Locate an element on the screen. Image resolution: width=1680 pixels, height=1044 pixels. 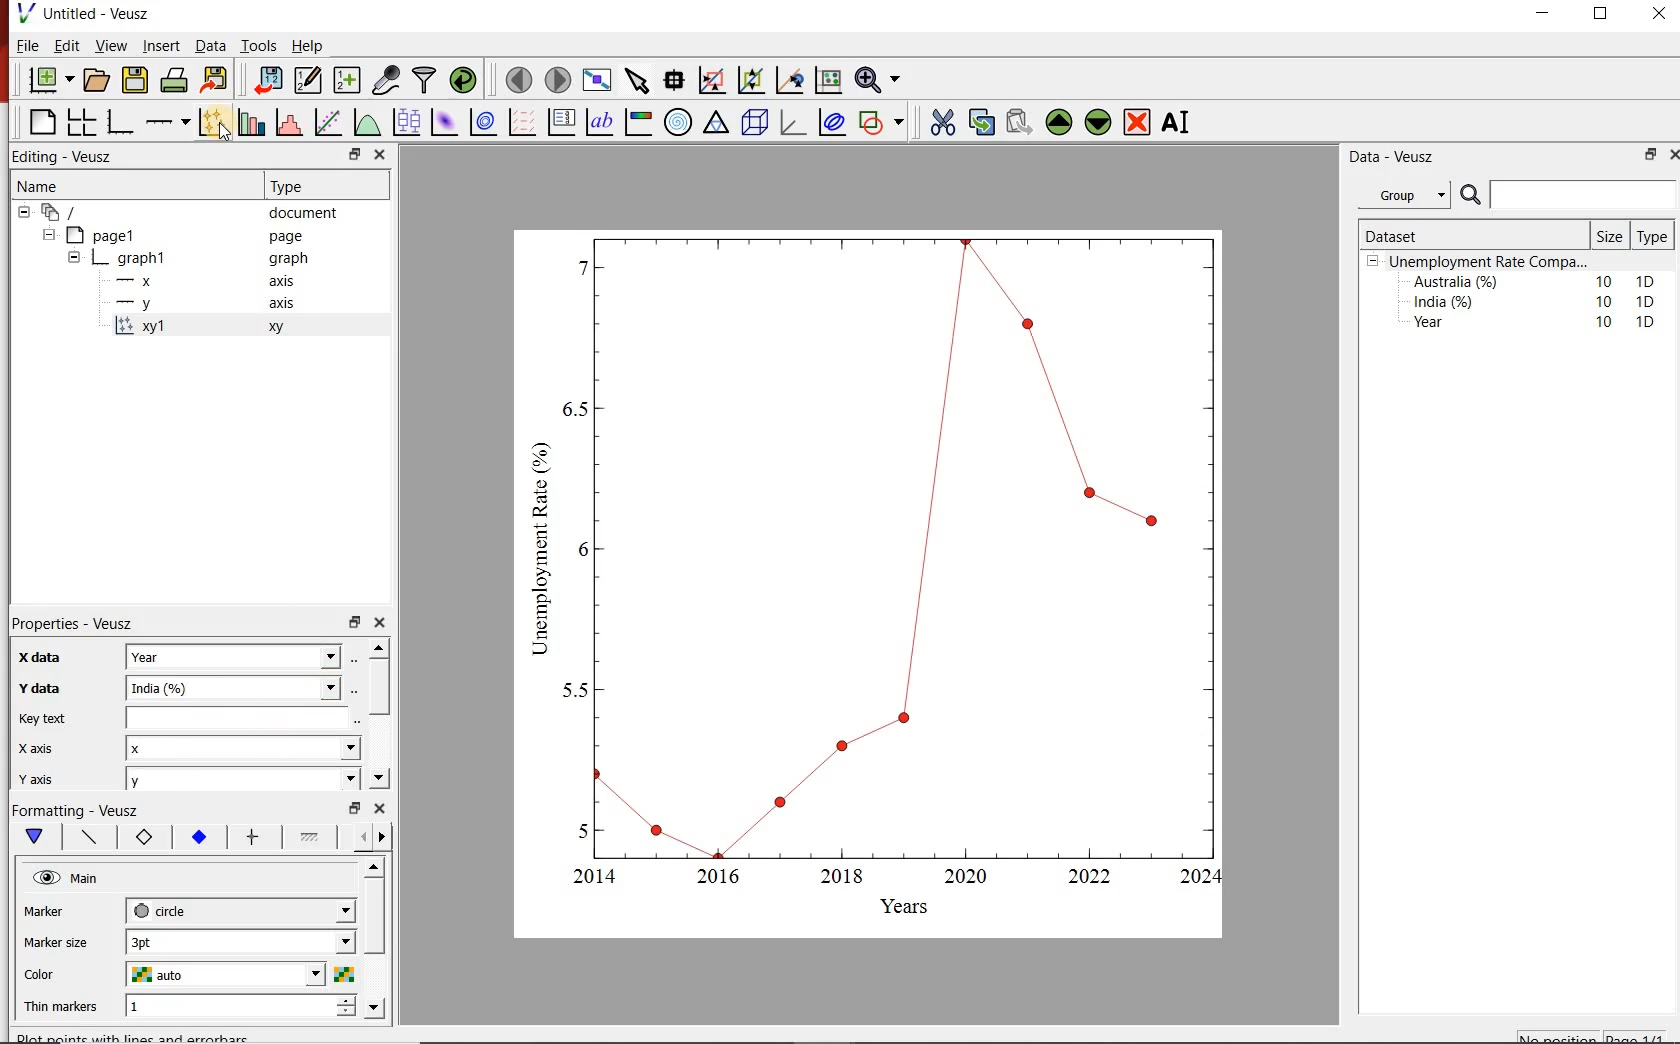
read the data points is located at coordinates (676, 79).